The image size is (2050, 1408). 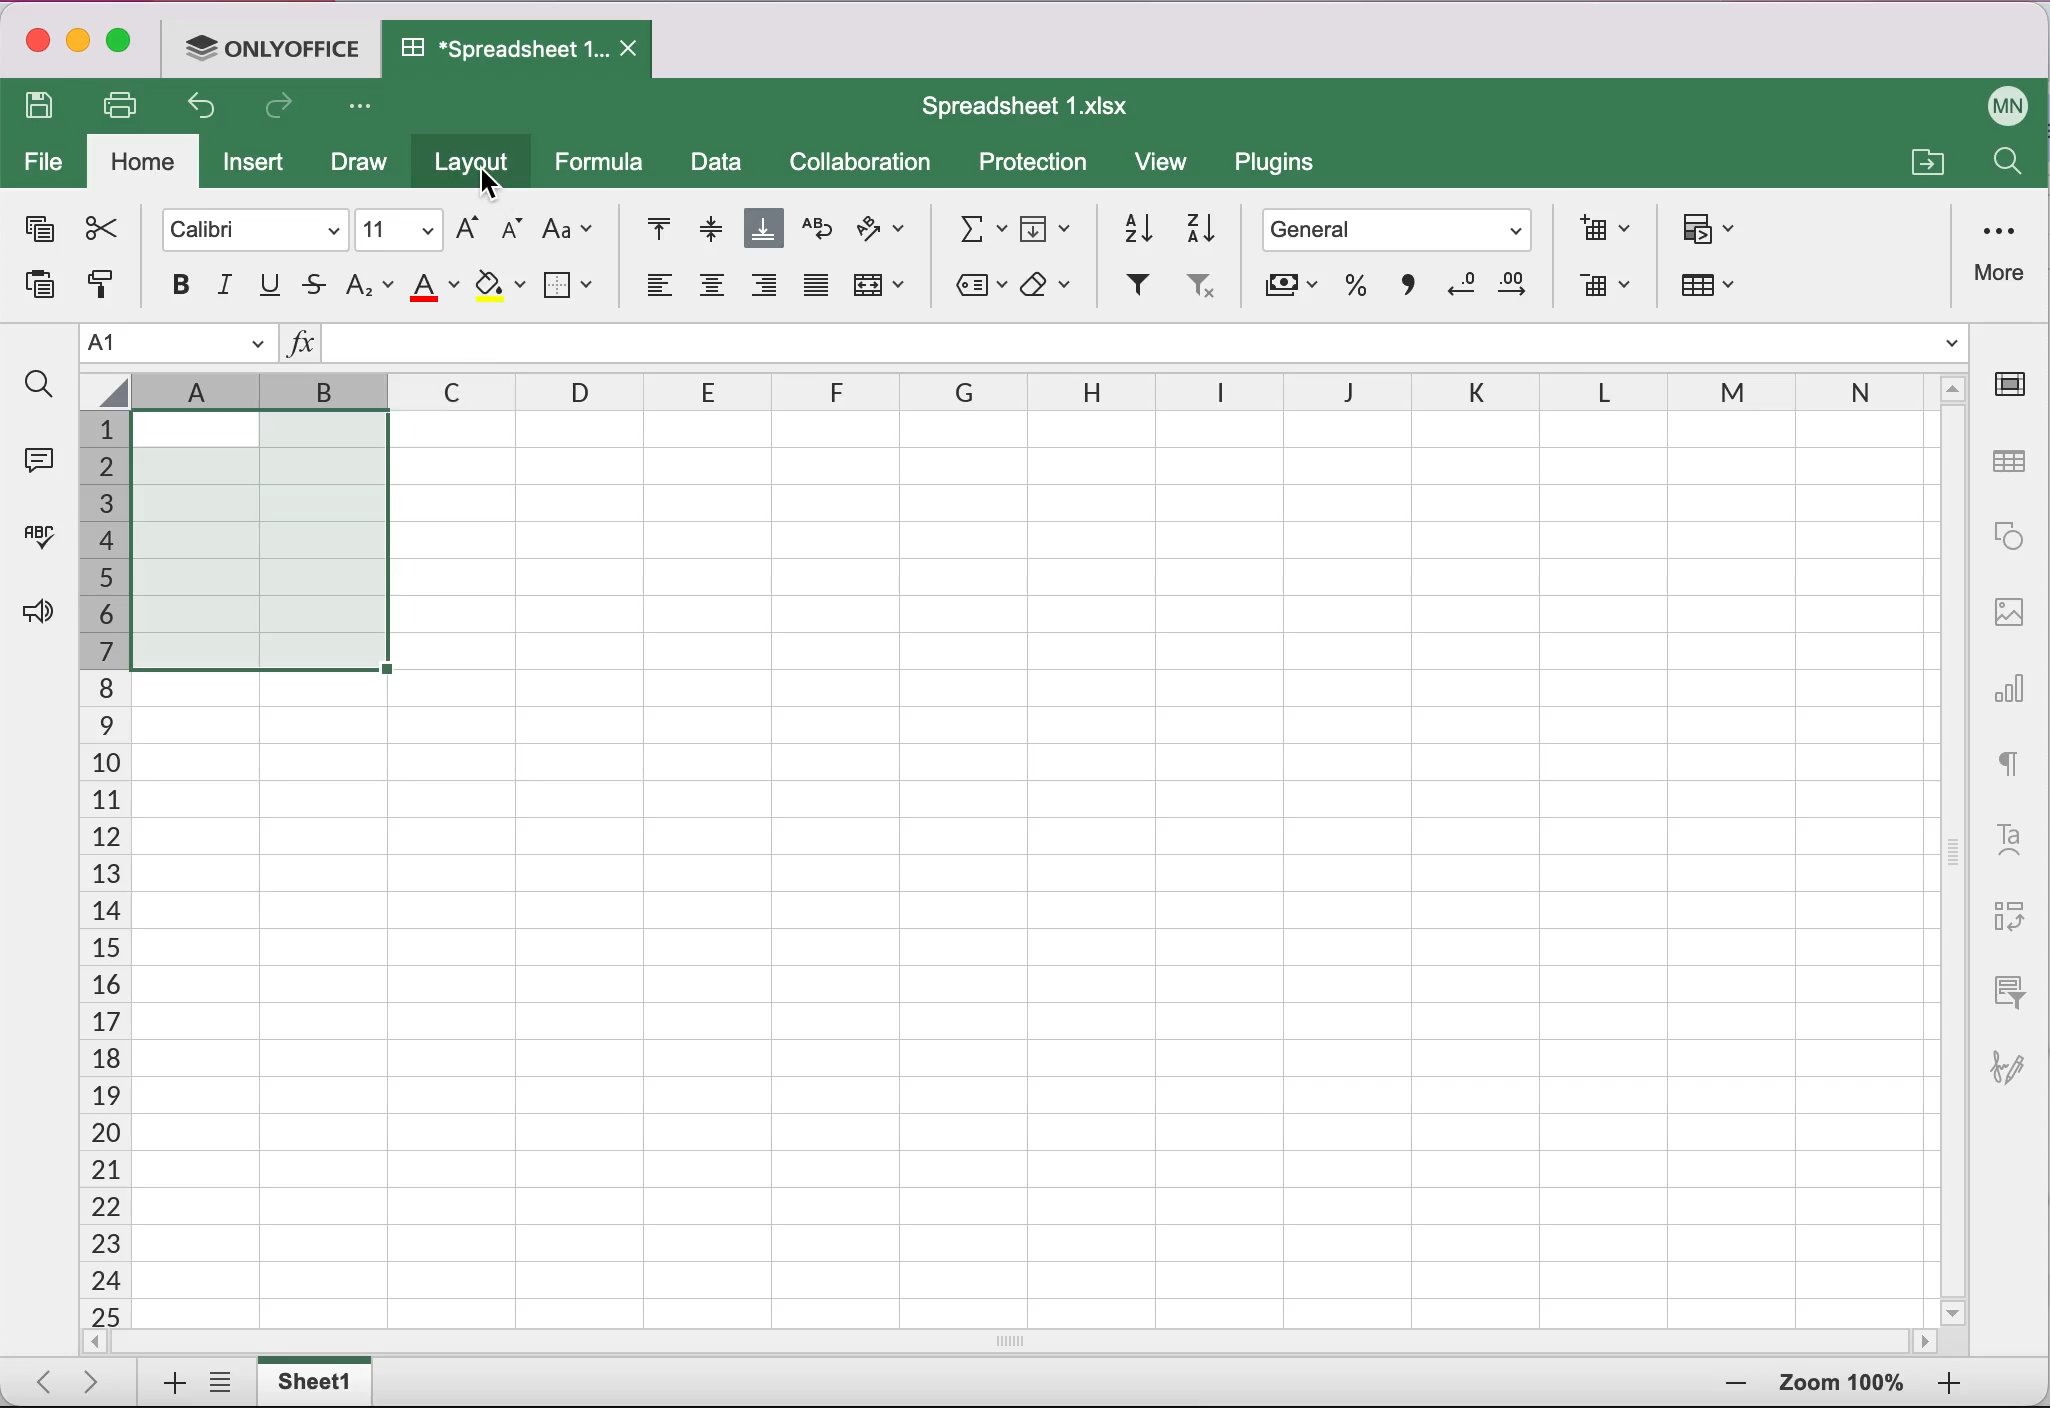 What do you see at coordinates (1210, 865) in the screenshot?
I see `cells` at bounding box center [1210, 865].